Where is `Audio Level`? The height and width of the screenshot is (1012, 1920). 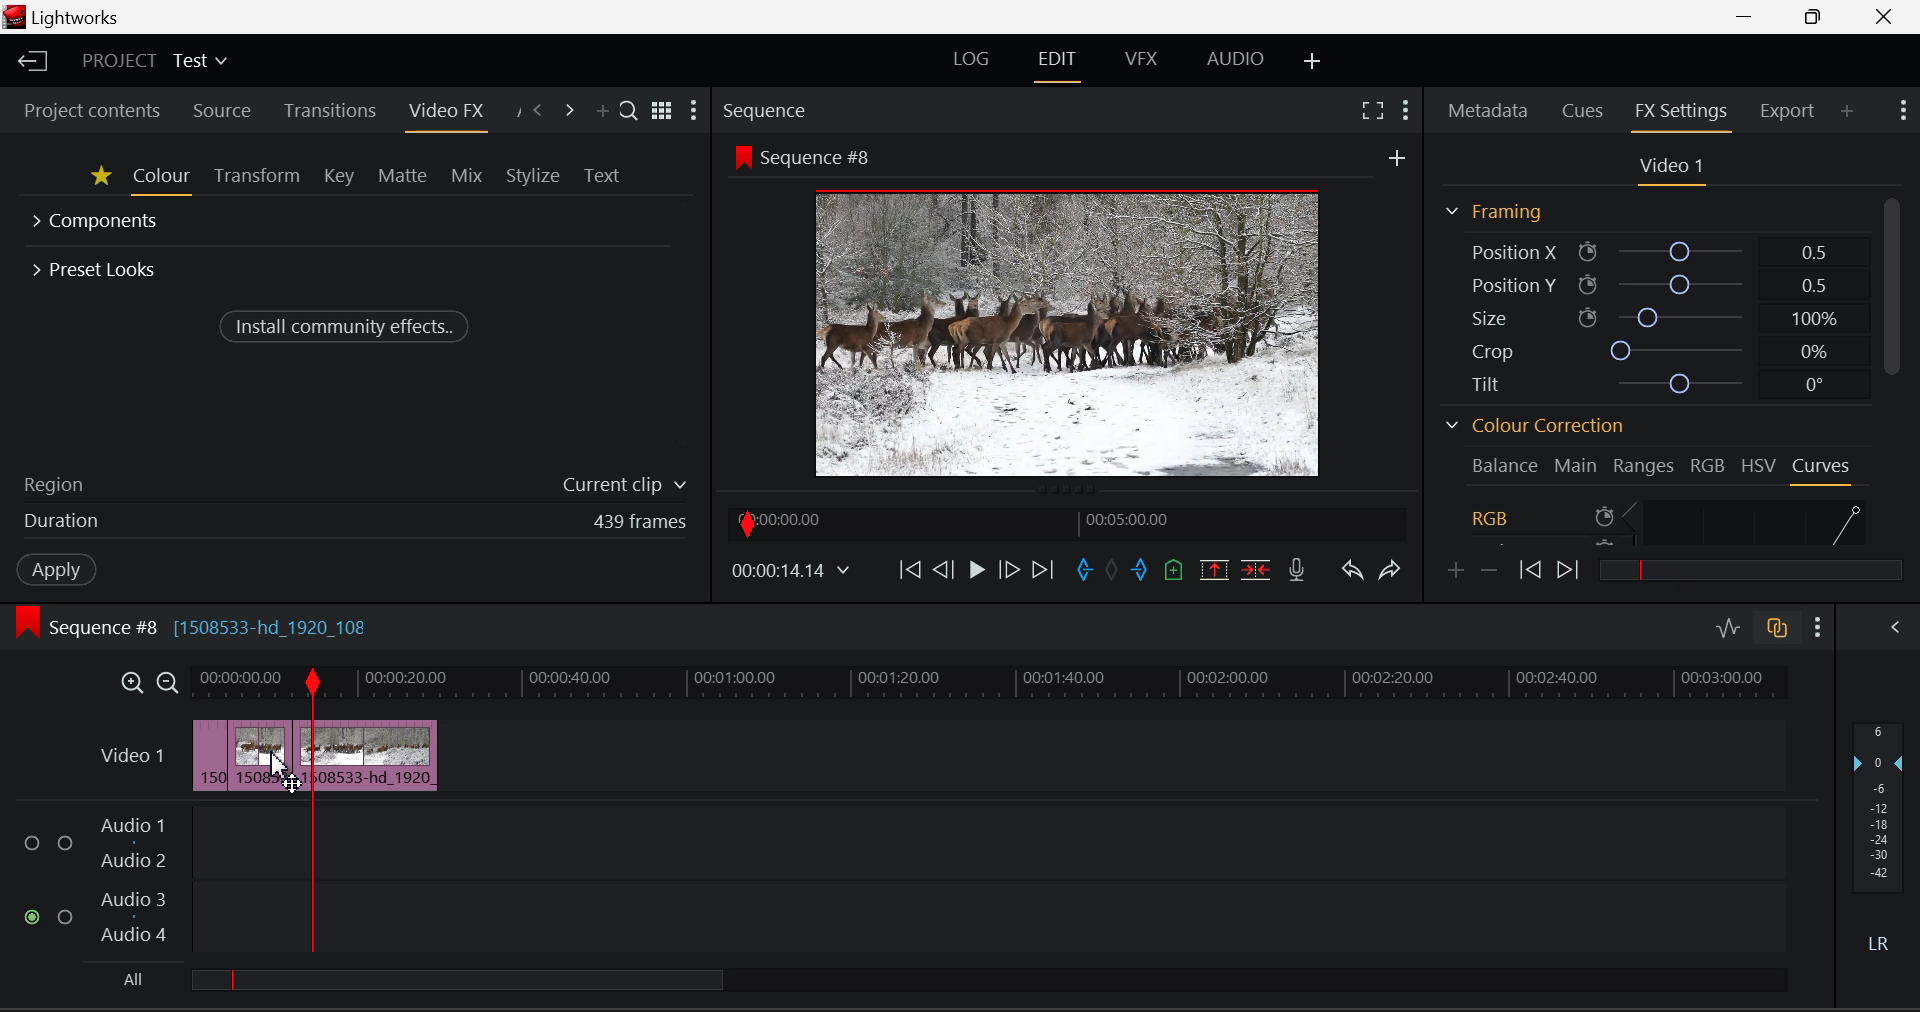 Audio Level is located at coordinates (911, 878).